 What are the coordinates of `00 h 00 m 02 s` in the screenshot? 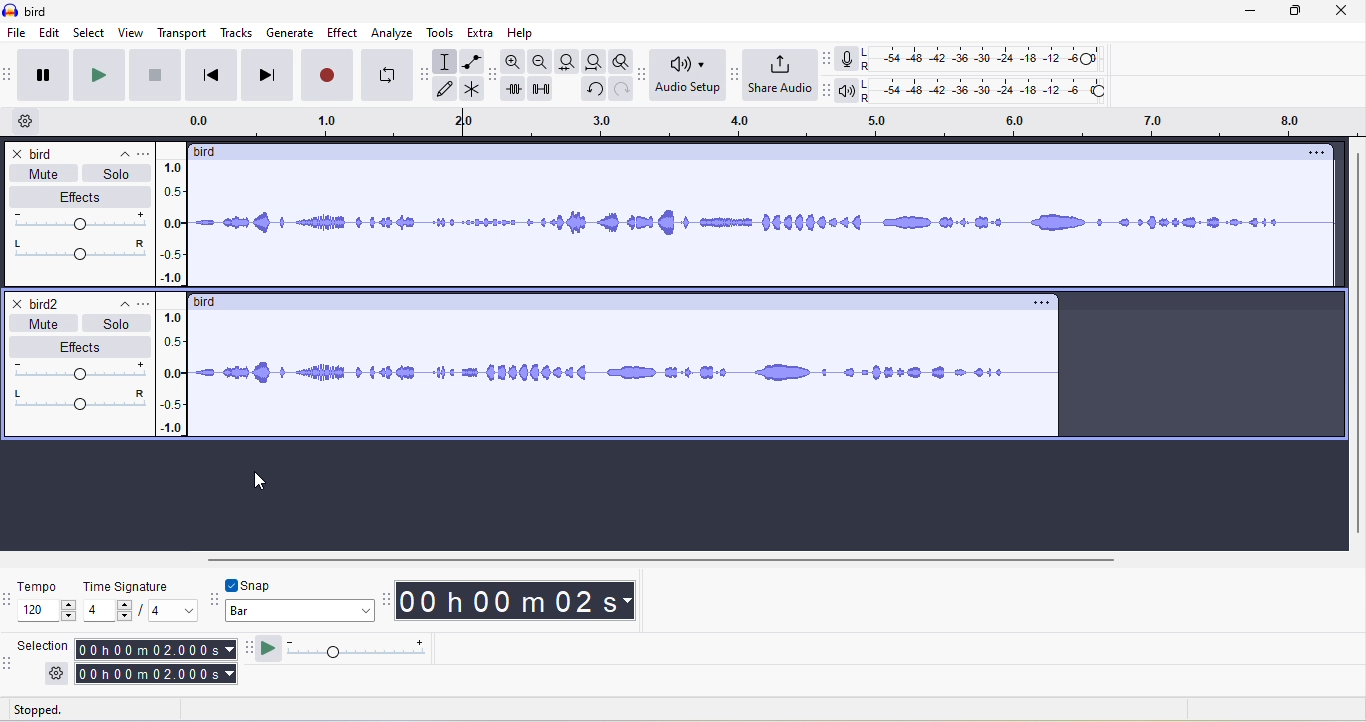 It's located at (520, 601).